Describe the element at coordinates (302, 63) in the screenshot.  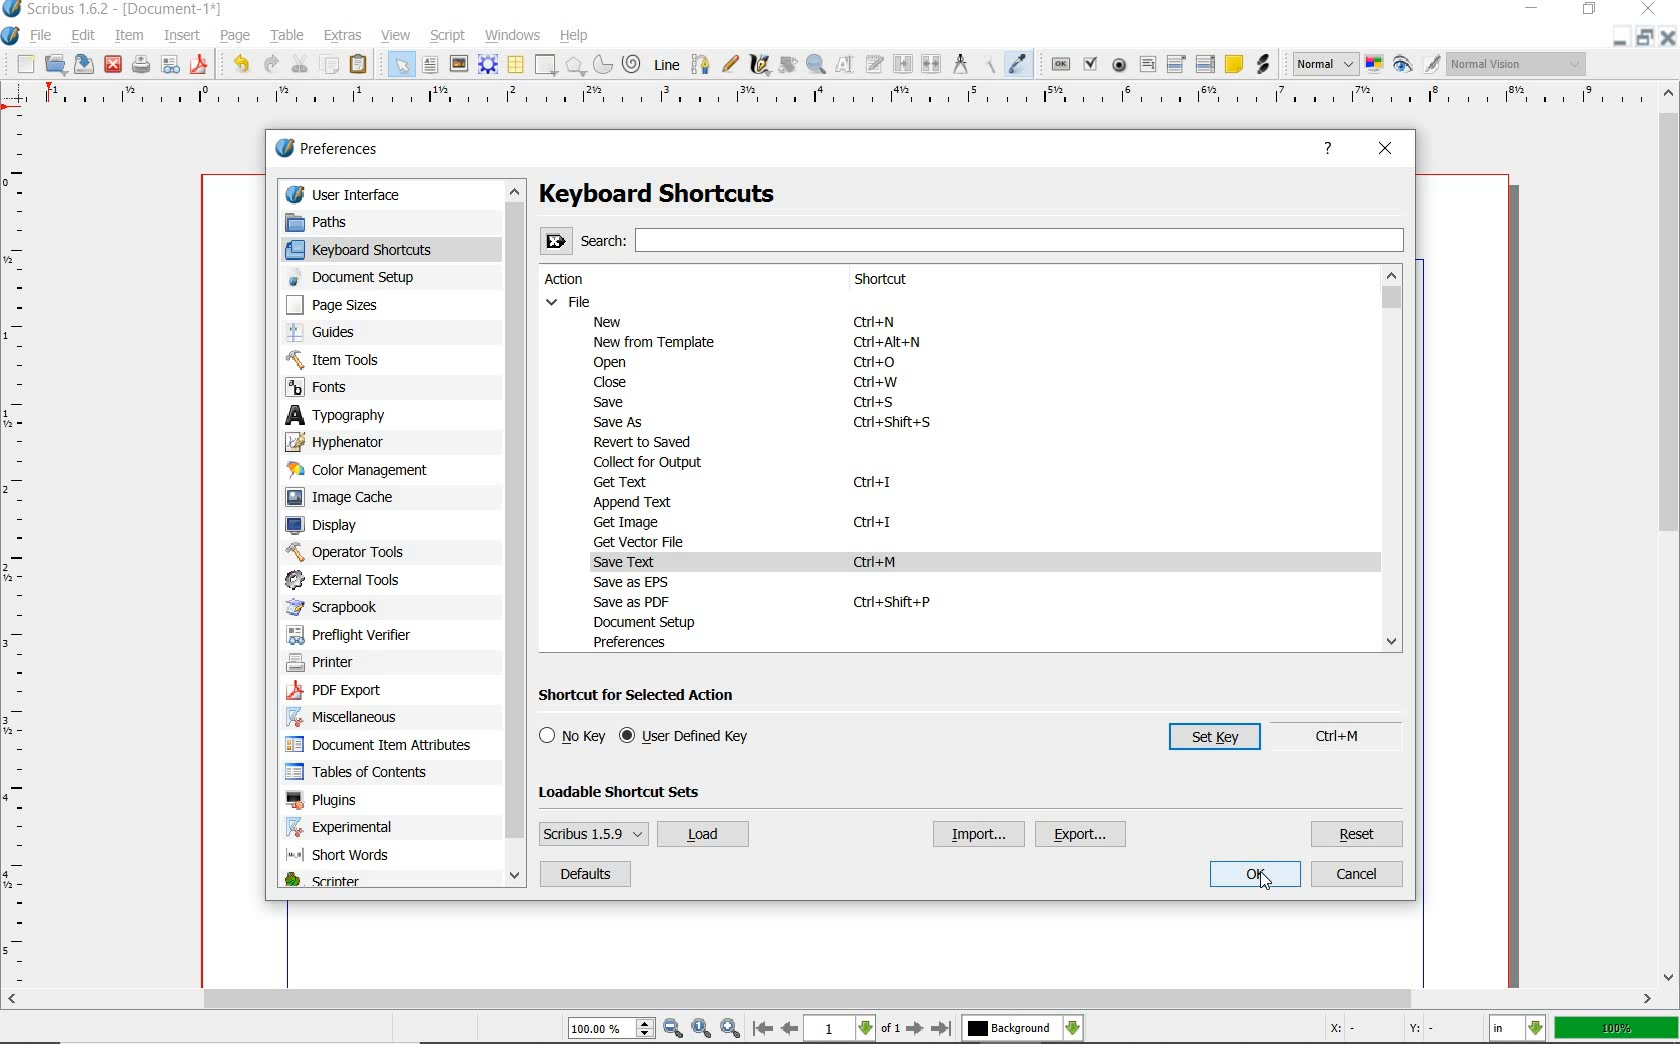
I see `cut` at that location.